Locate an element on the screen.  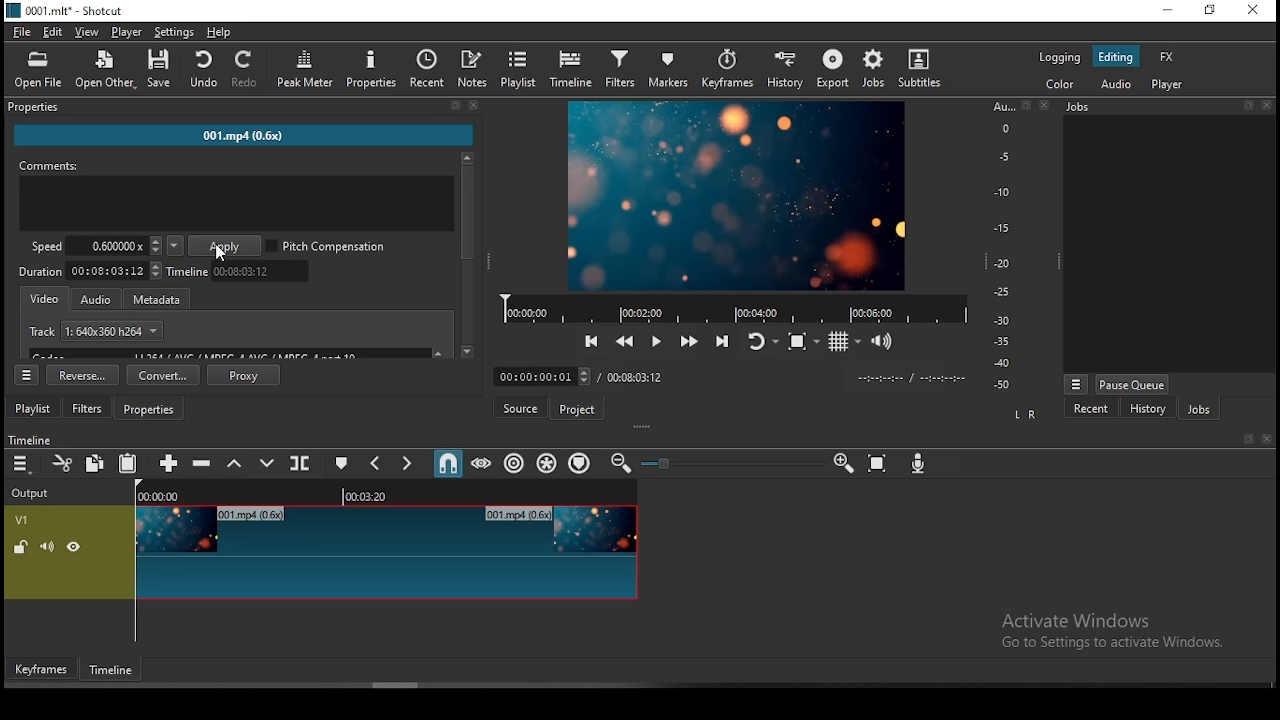
timeline settings is located at coordinates (26, 374).